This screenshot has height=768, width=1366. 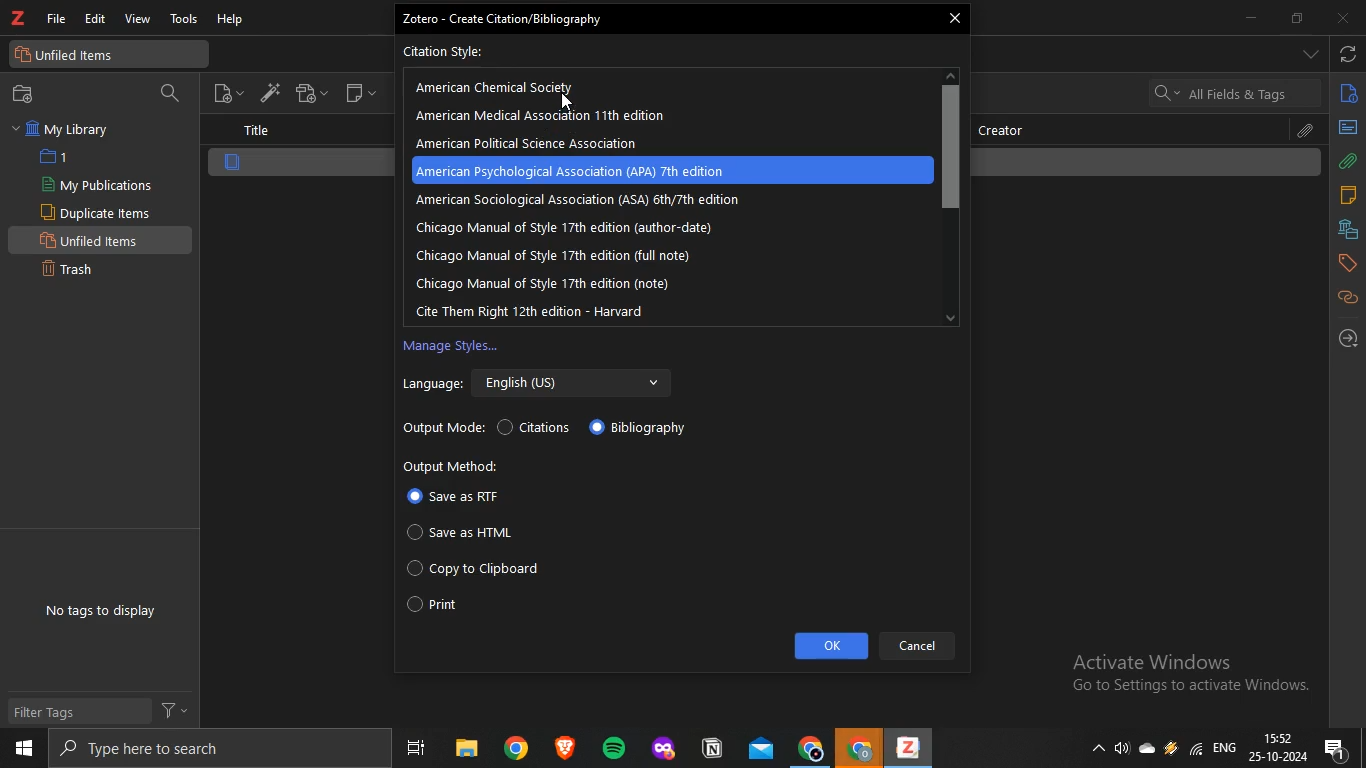 I want to click on speakers, so click(x=1124, y=749).